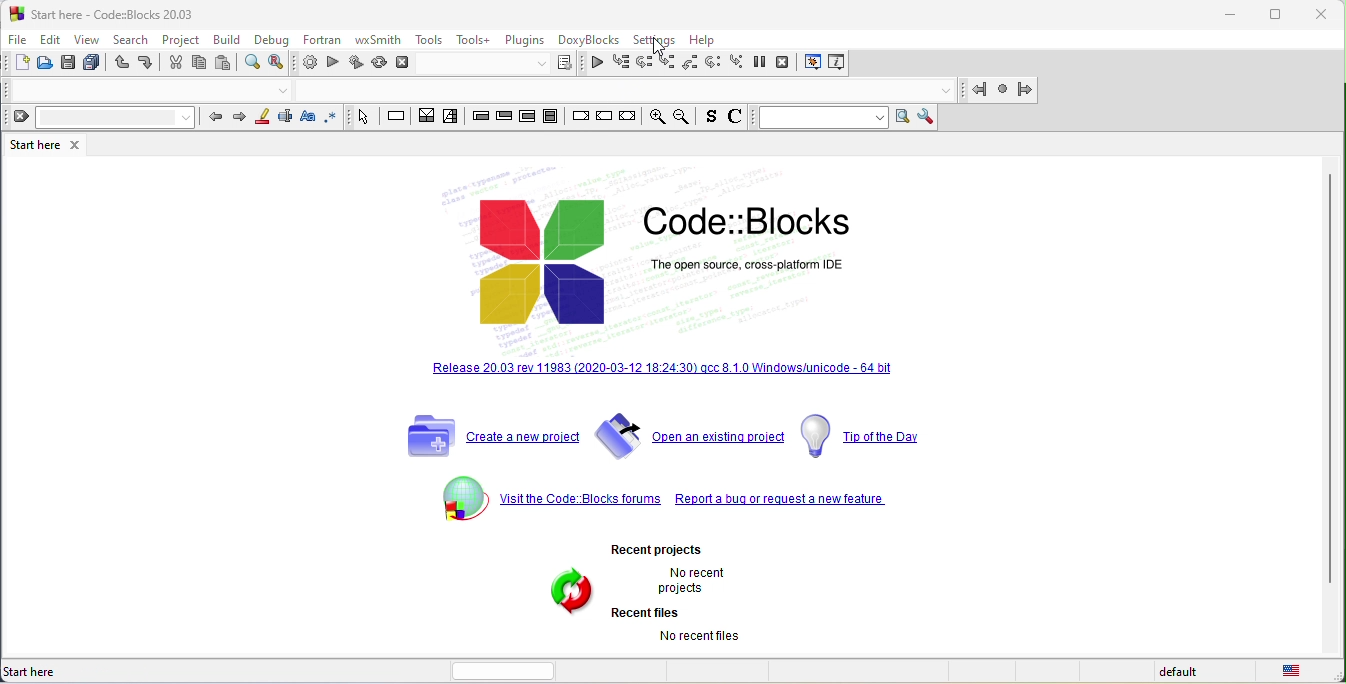  I want to click on next instruction, so click(712, 65).